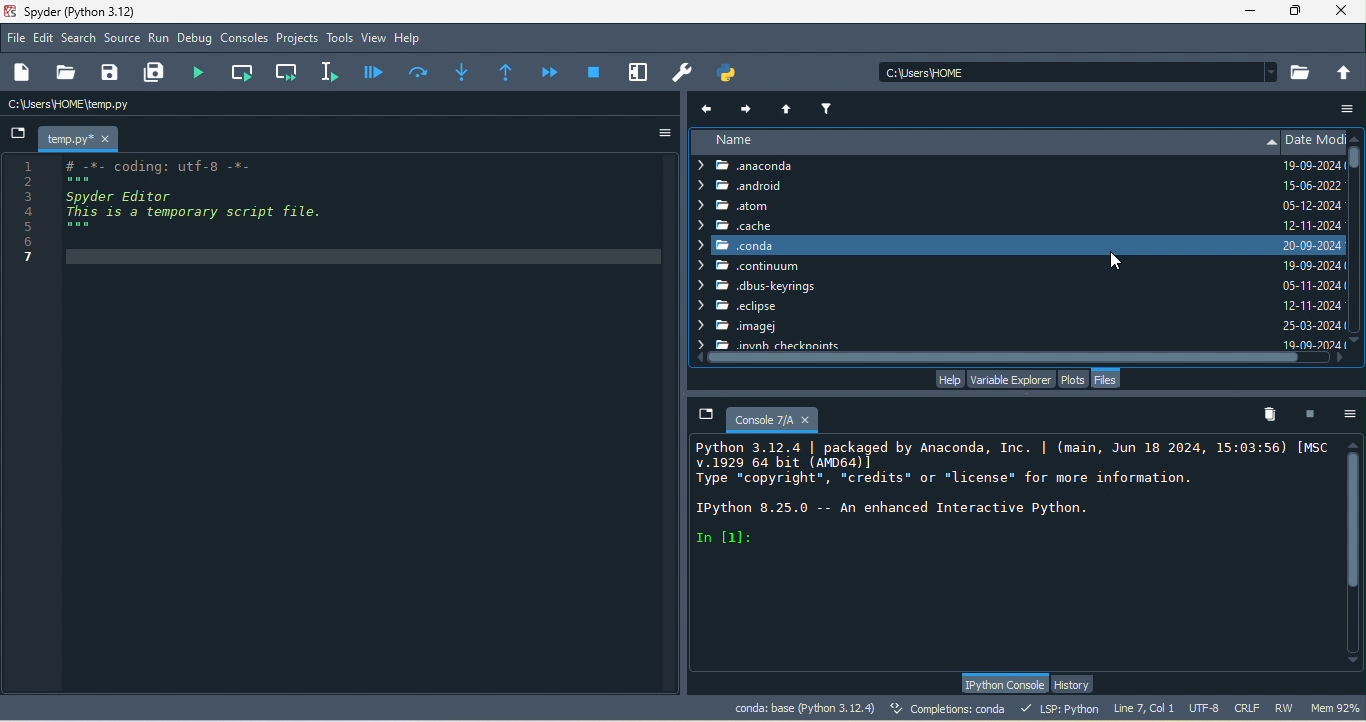 The height and width of the screenshot is (722, 1366). Describe the element at coordinates (752, 266) in the screenshot. I see `continuum` at that location.